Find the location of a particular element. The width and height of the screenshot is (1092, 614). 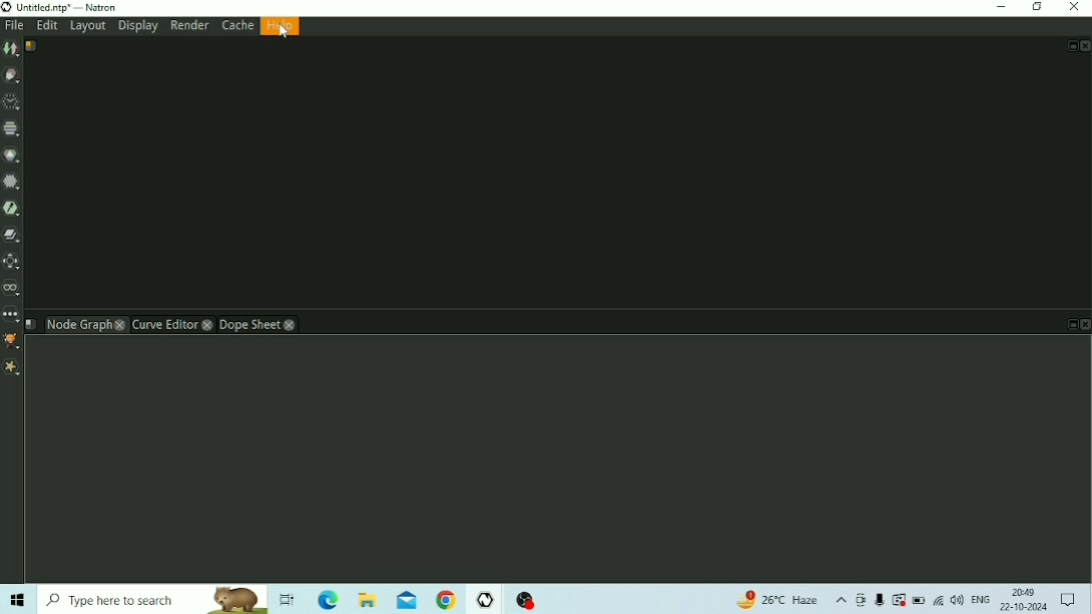

Close Pan is located at coordinates (1085, 46).